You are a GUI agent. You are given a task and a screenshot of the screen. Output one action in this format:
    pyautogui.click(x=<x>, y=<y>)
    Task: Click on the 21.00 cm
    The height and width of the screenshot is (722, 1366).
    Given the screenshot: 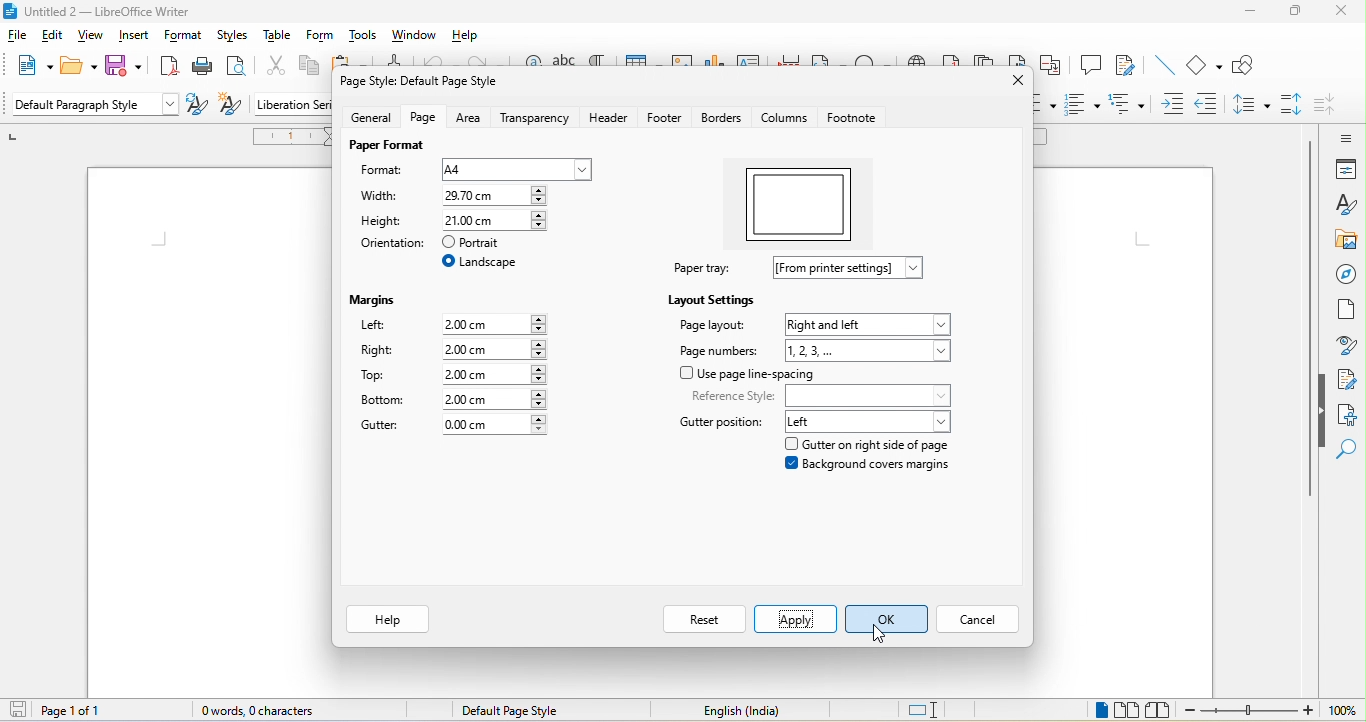 What is the action you would take?
    pyautogui.click(x=497, y=196)
    